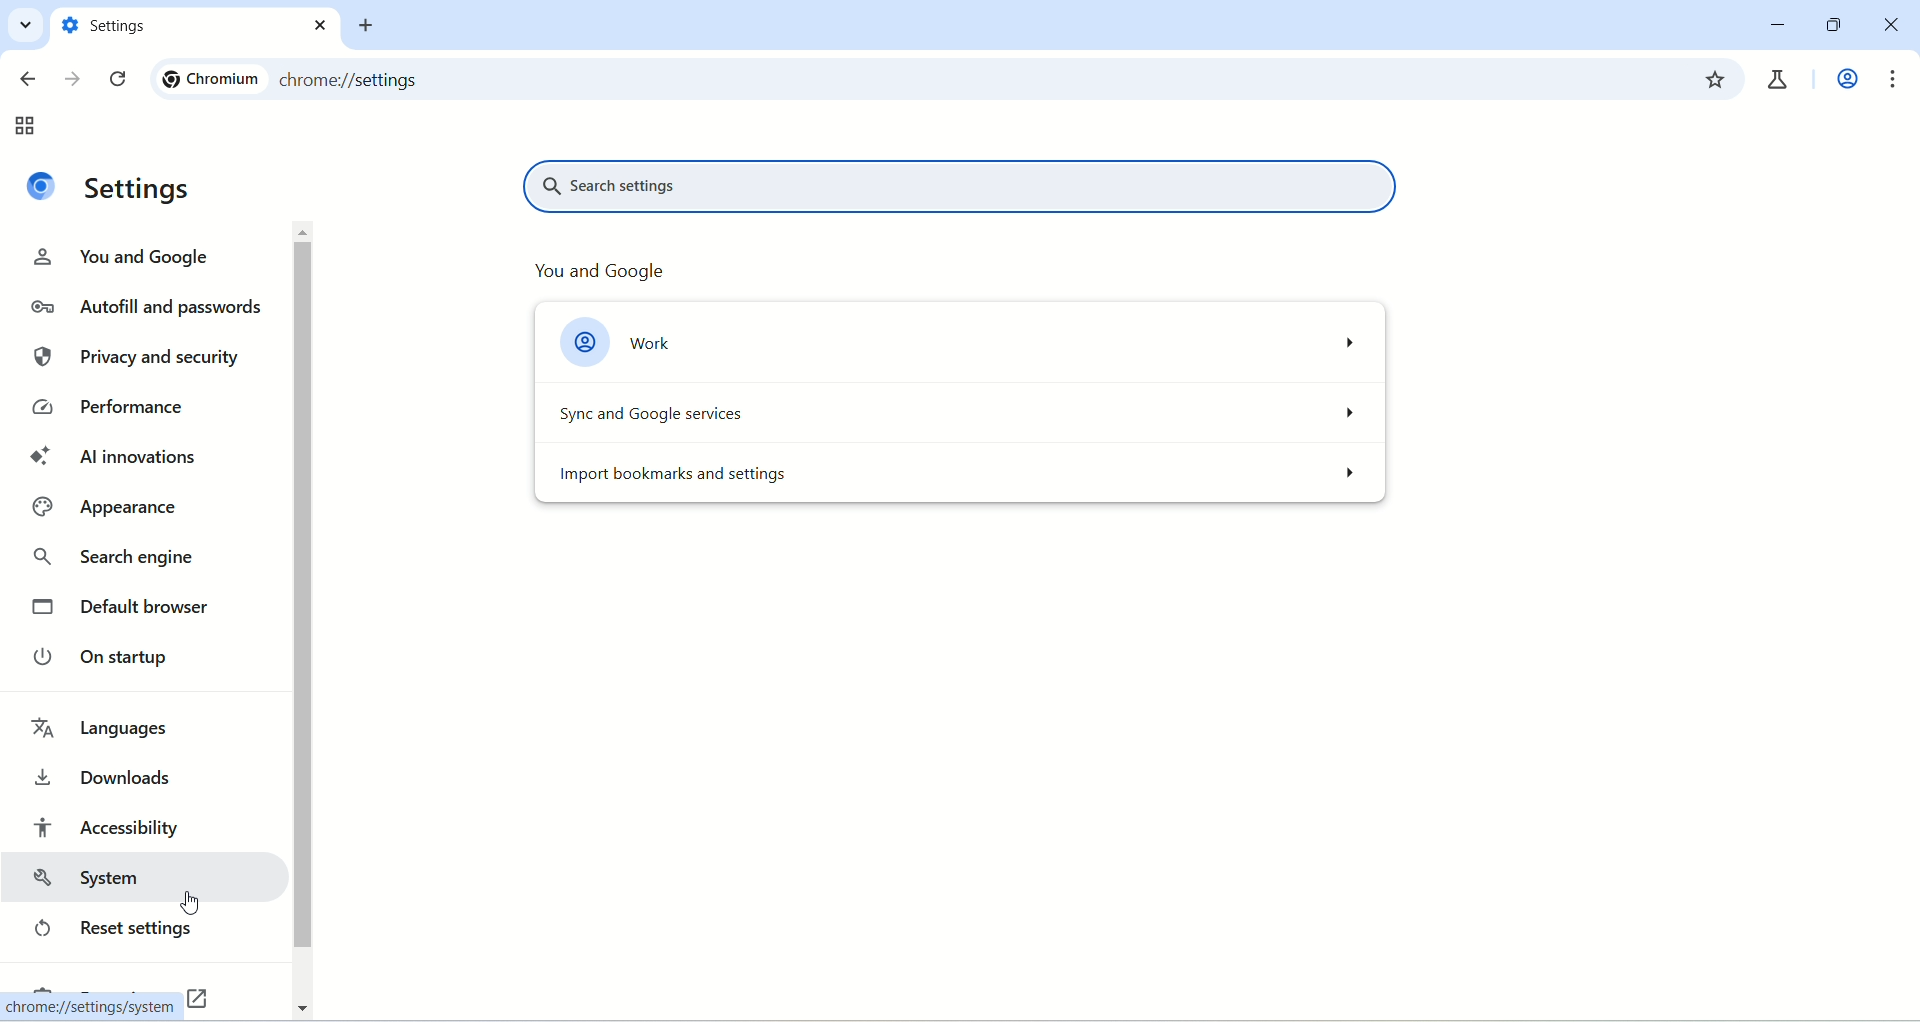 This screenshot has width=1920, height=1022. Describe the element at coordinates (298, 82) in the screenshot. I see `Chromium  chrome://settings` at that location.